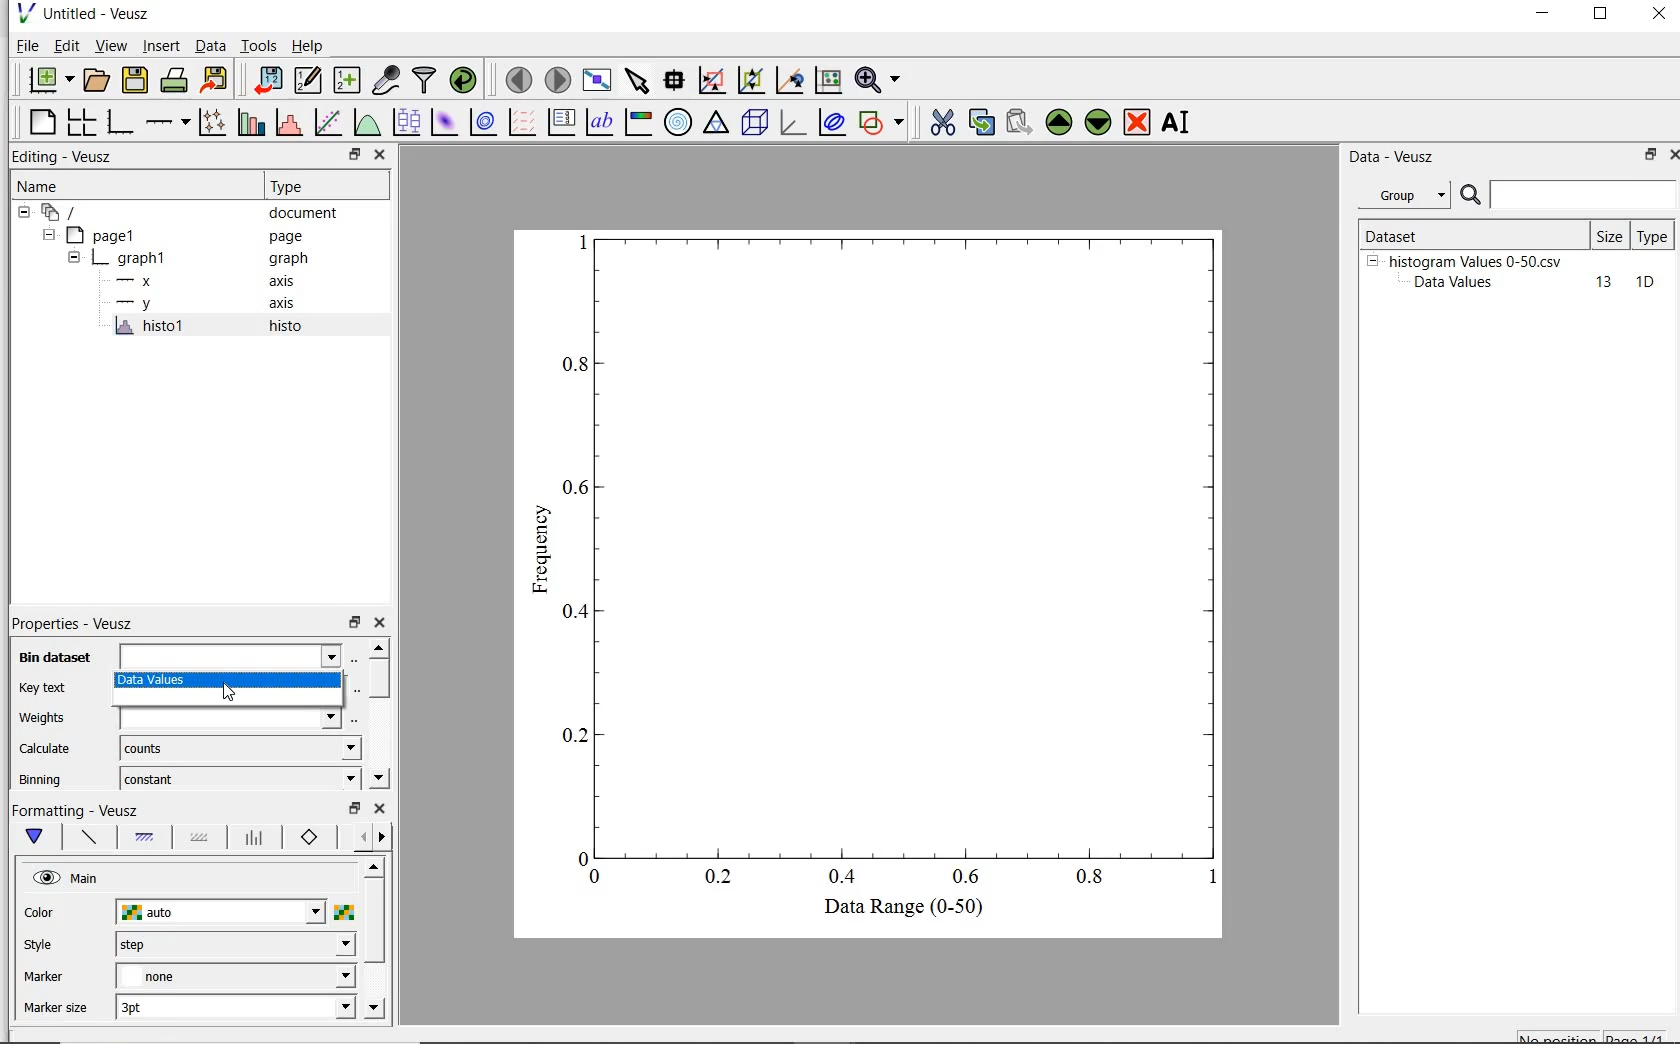 This screenshot has width=1680, height=1044. I want to click on text label, so click(603, 120).